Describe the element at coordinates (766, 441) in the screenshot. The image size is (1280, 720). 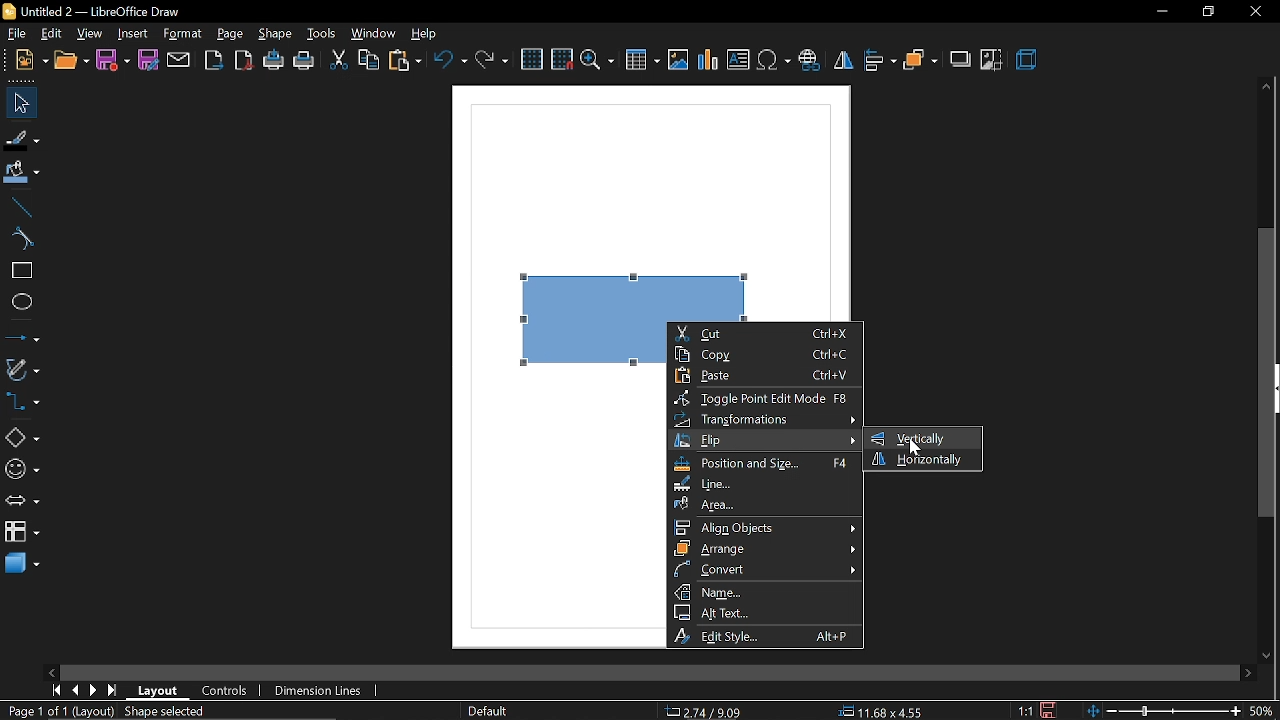
I see `flip` at that location.